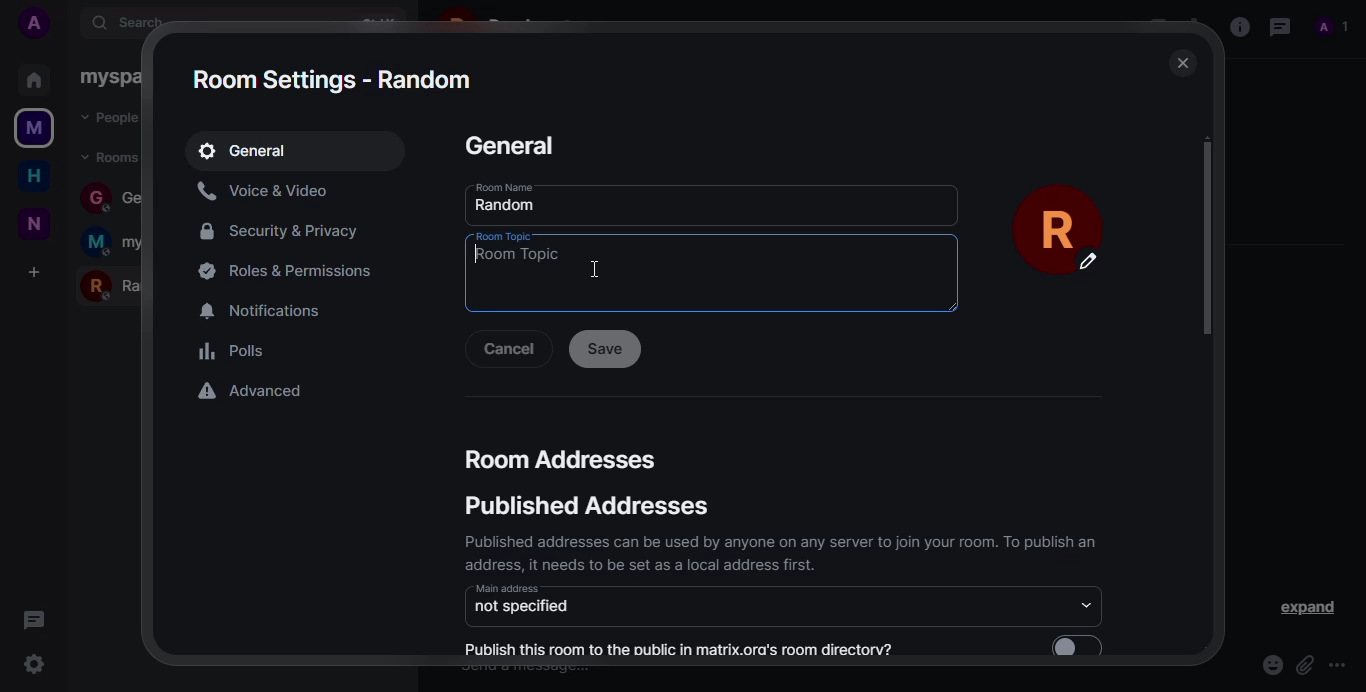  Describe the element at coordinates (608, 347) in the screenshot. I see `save` at that location.